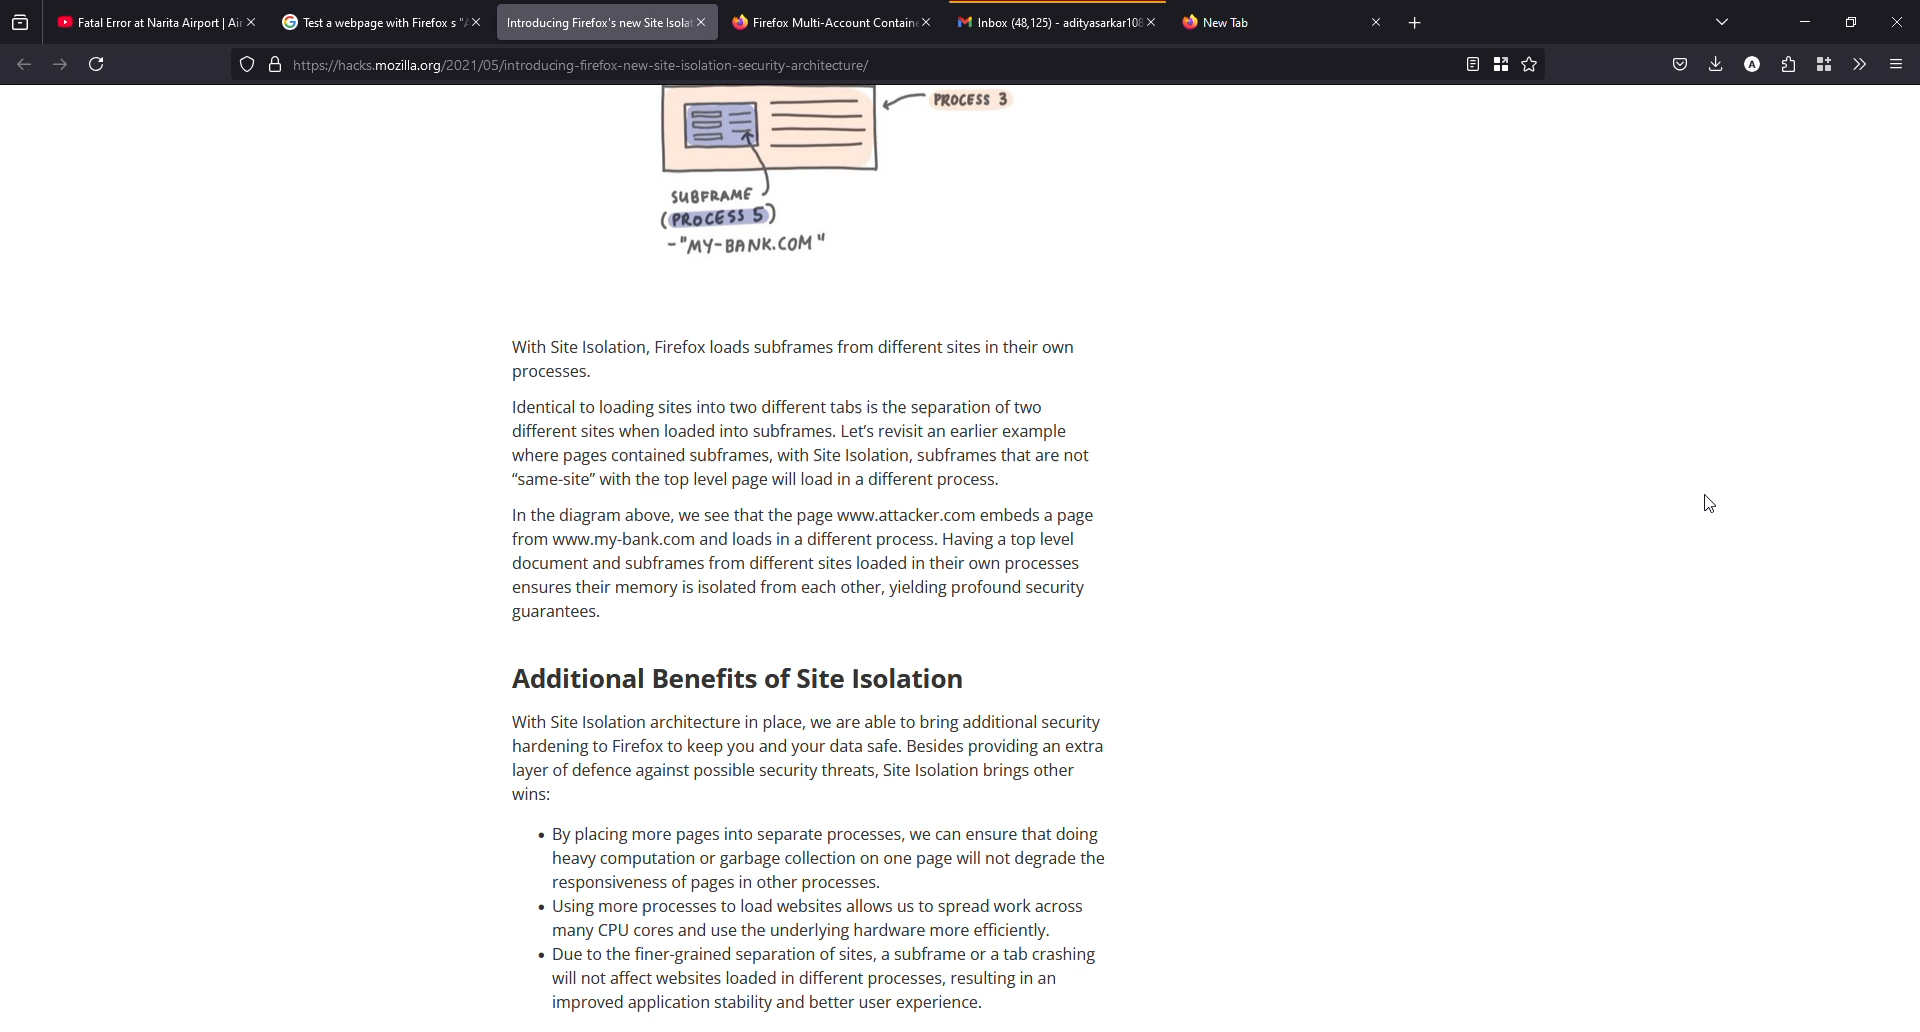 This screenshot has width=1920, height=1032. I want to click on Inbox (48,125) - adityasarkar1, so click(1044, 21).